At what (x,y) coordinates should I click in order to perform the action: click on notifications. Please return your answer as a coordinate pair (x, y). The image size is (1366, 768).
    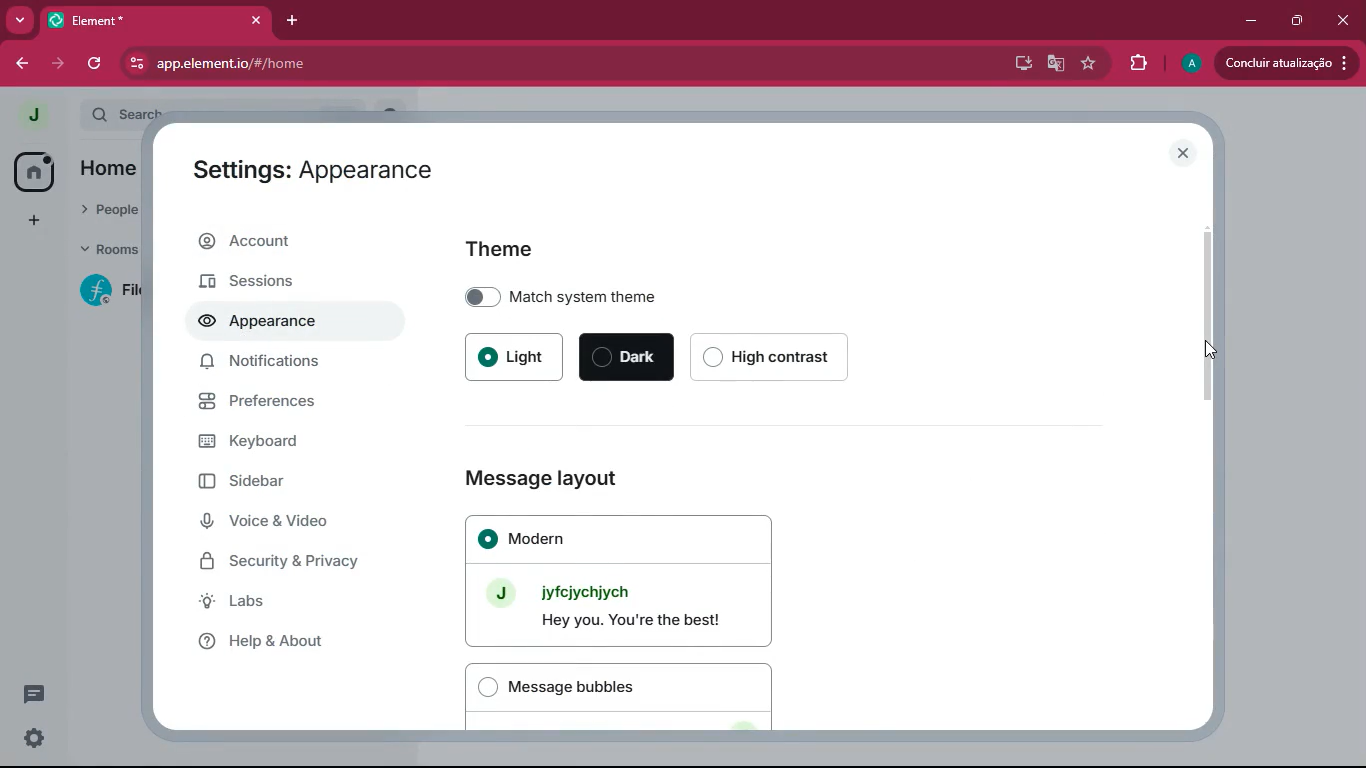
    Looking at the image, I should click on (267, 362).